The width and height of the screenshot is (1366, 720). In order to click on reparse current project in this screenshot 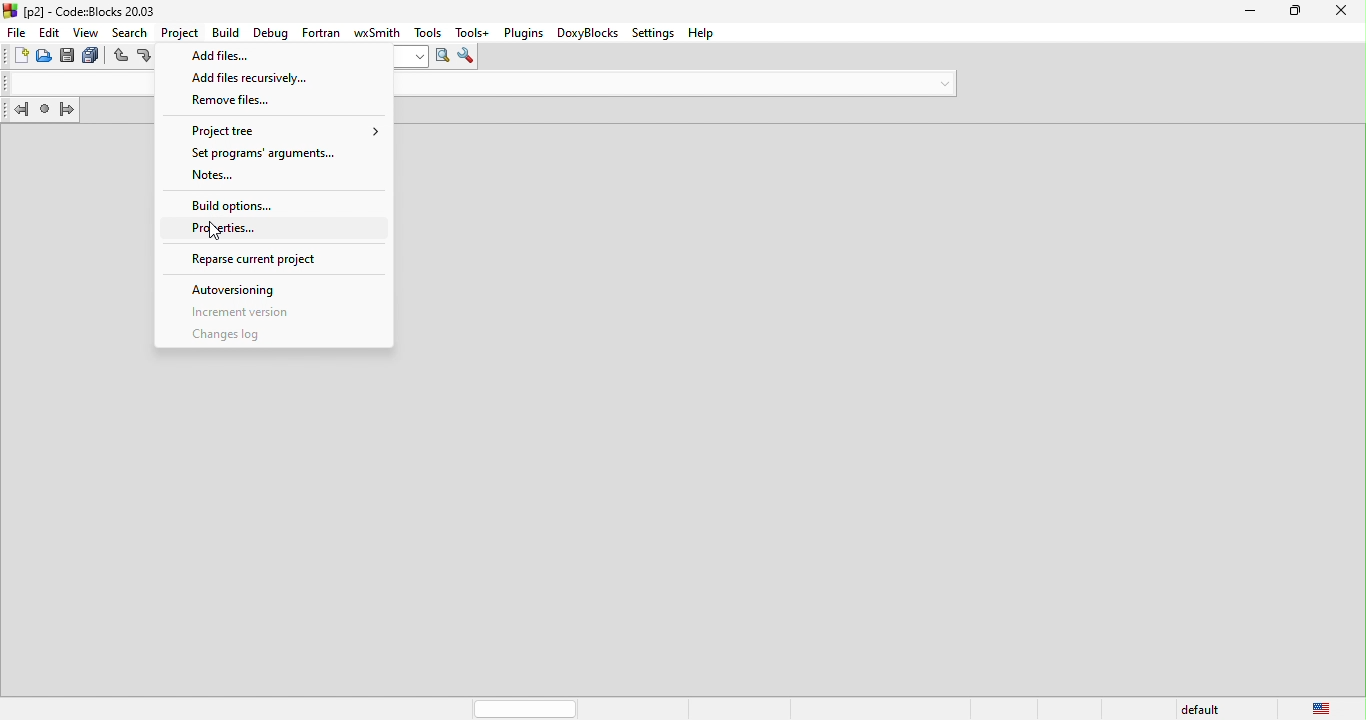, I will do `click(271, 257)`.